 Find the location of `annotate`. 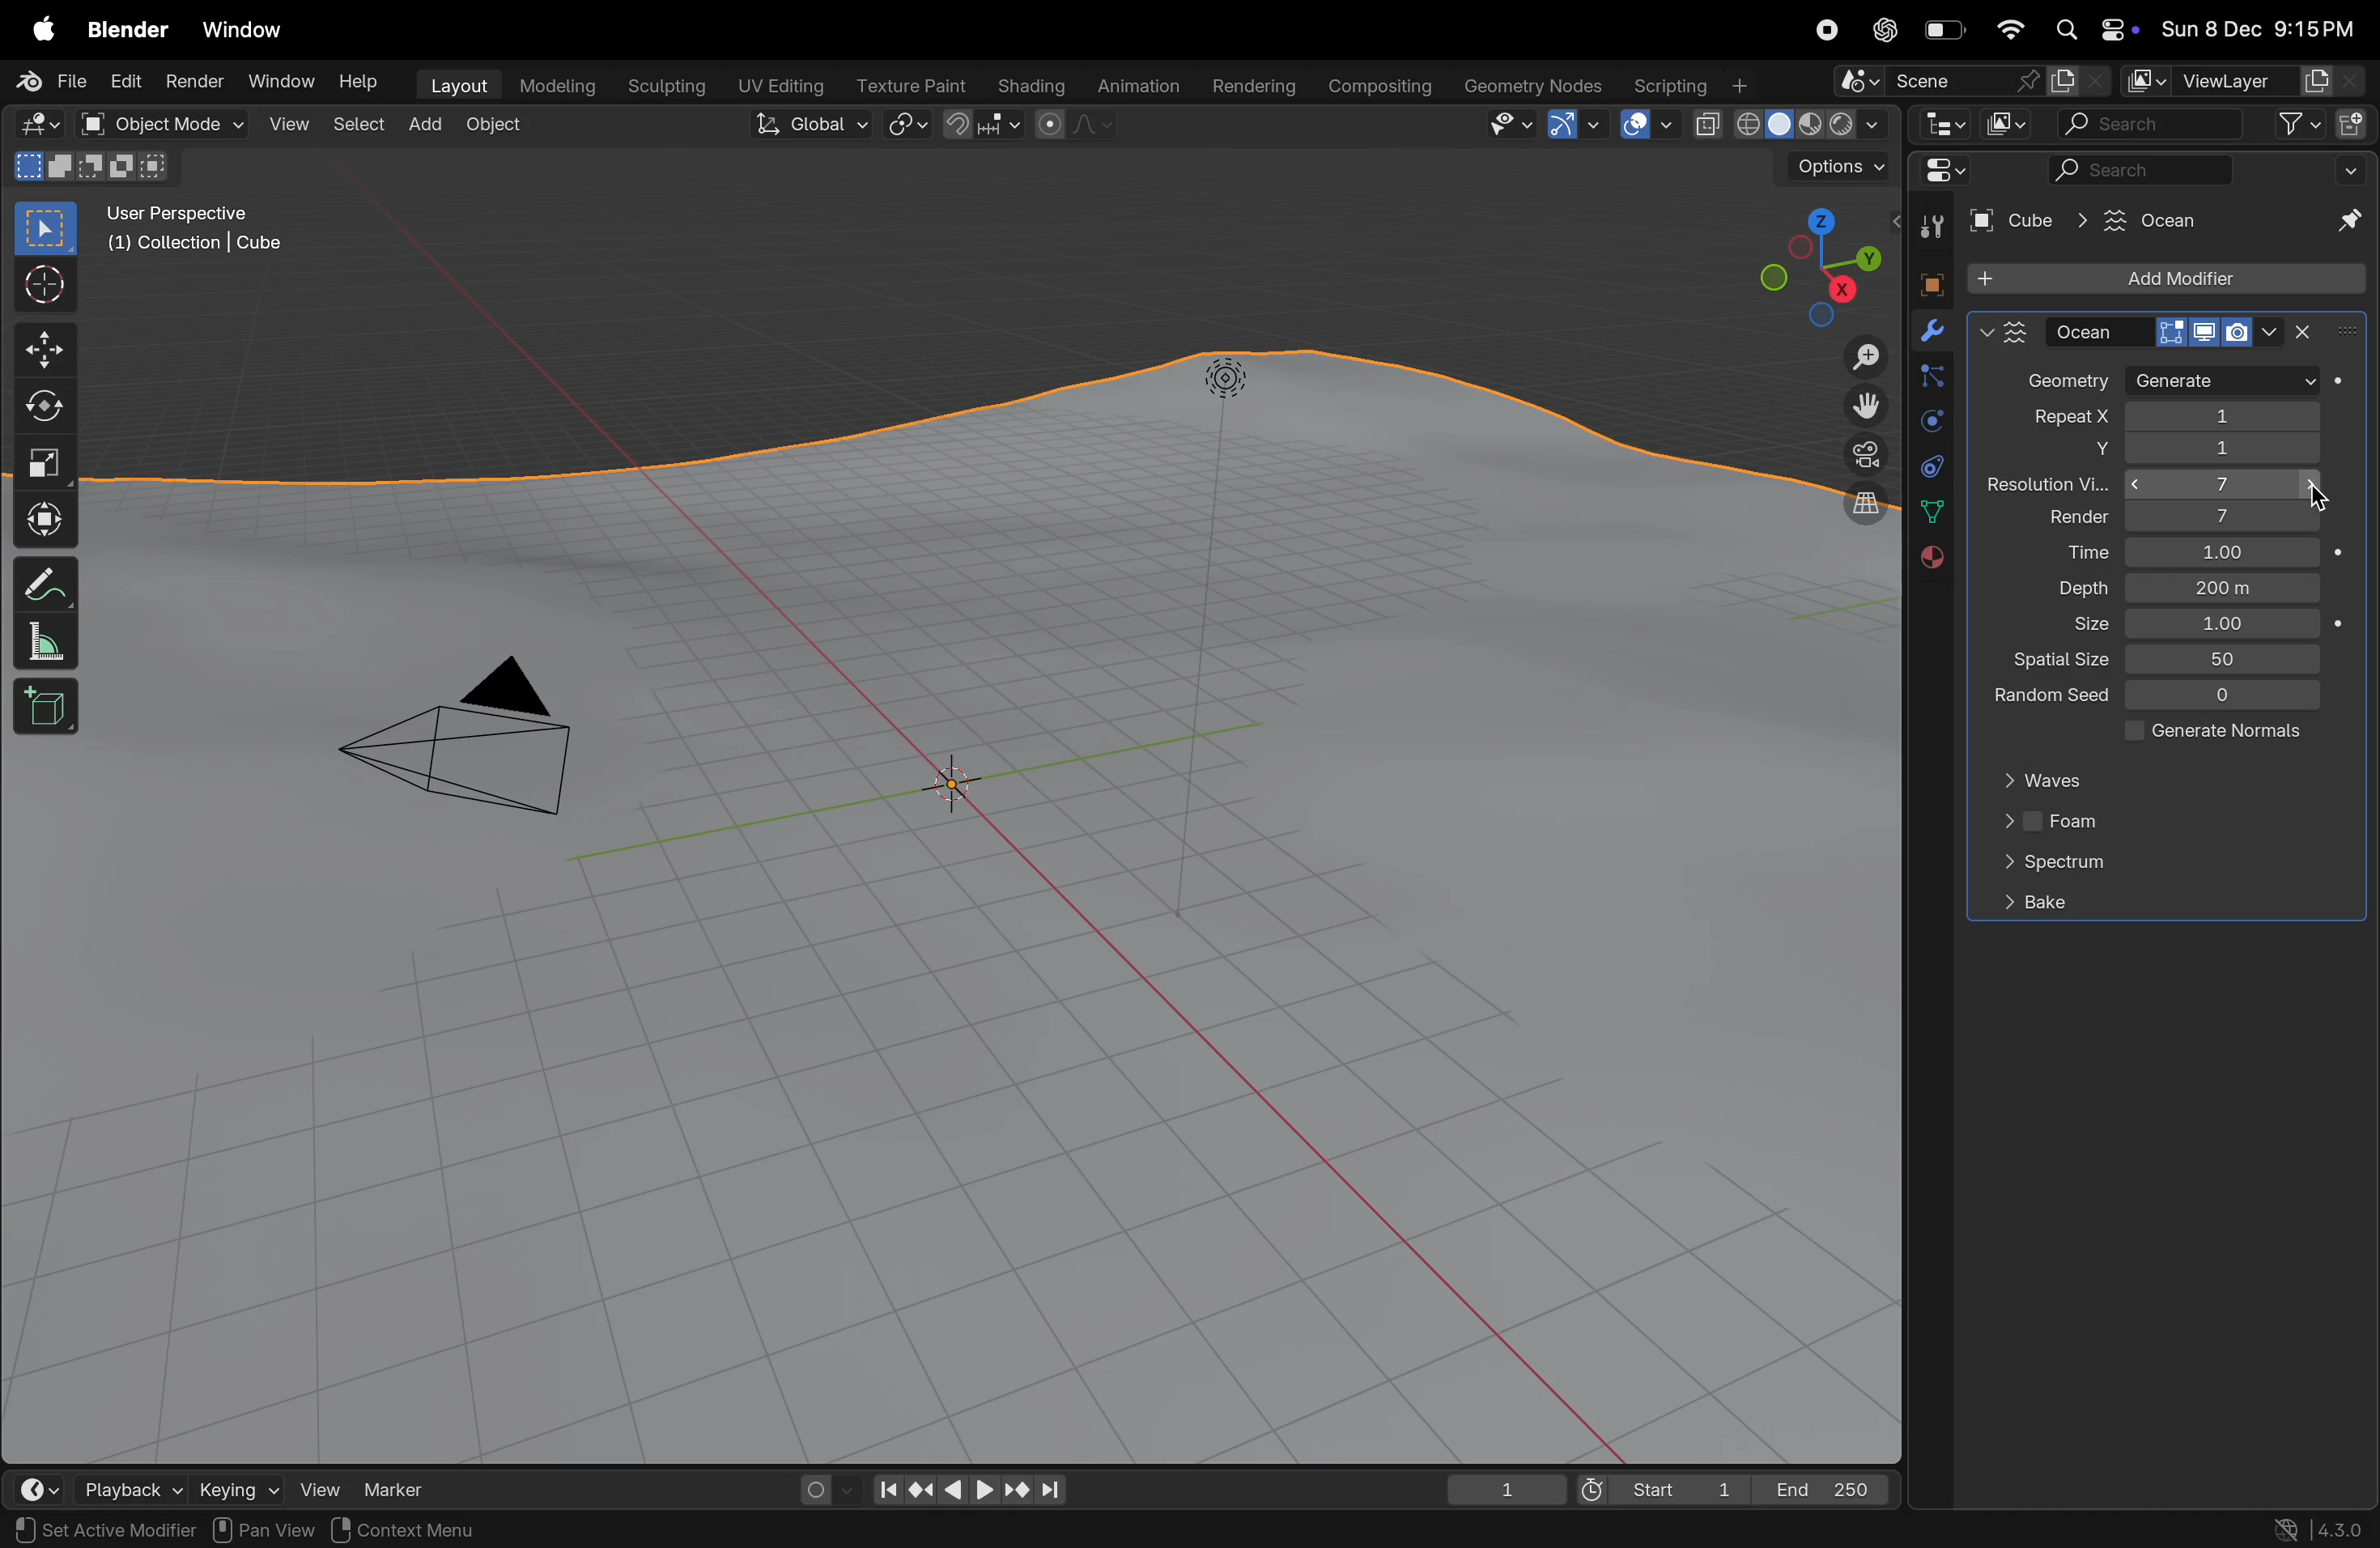

annotate is located at coordinates (45, 585).